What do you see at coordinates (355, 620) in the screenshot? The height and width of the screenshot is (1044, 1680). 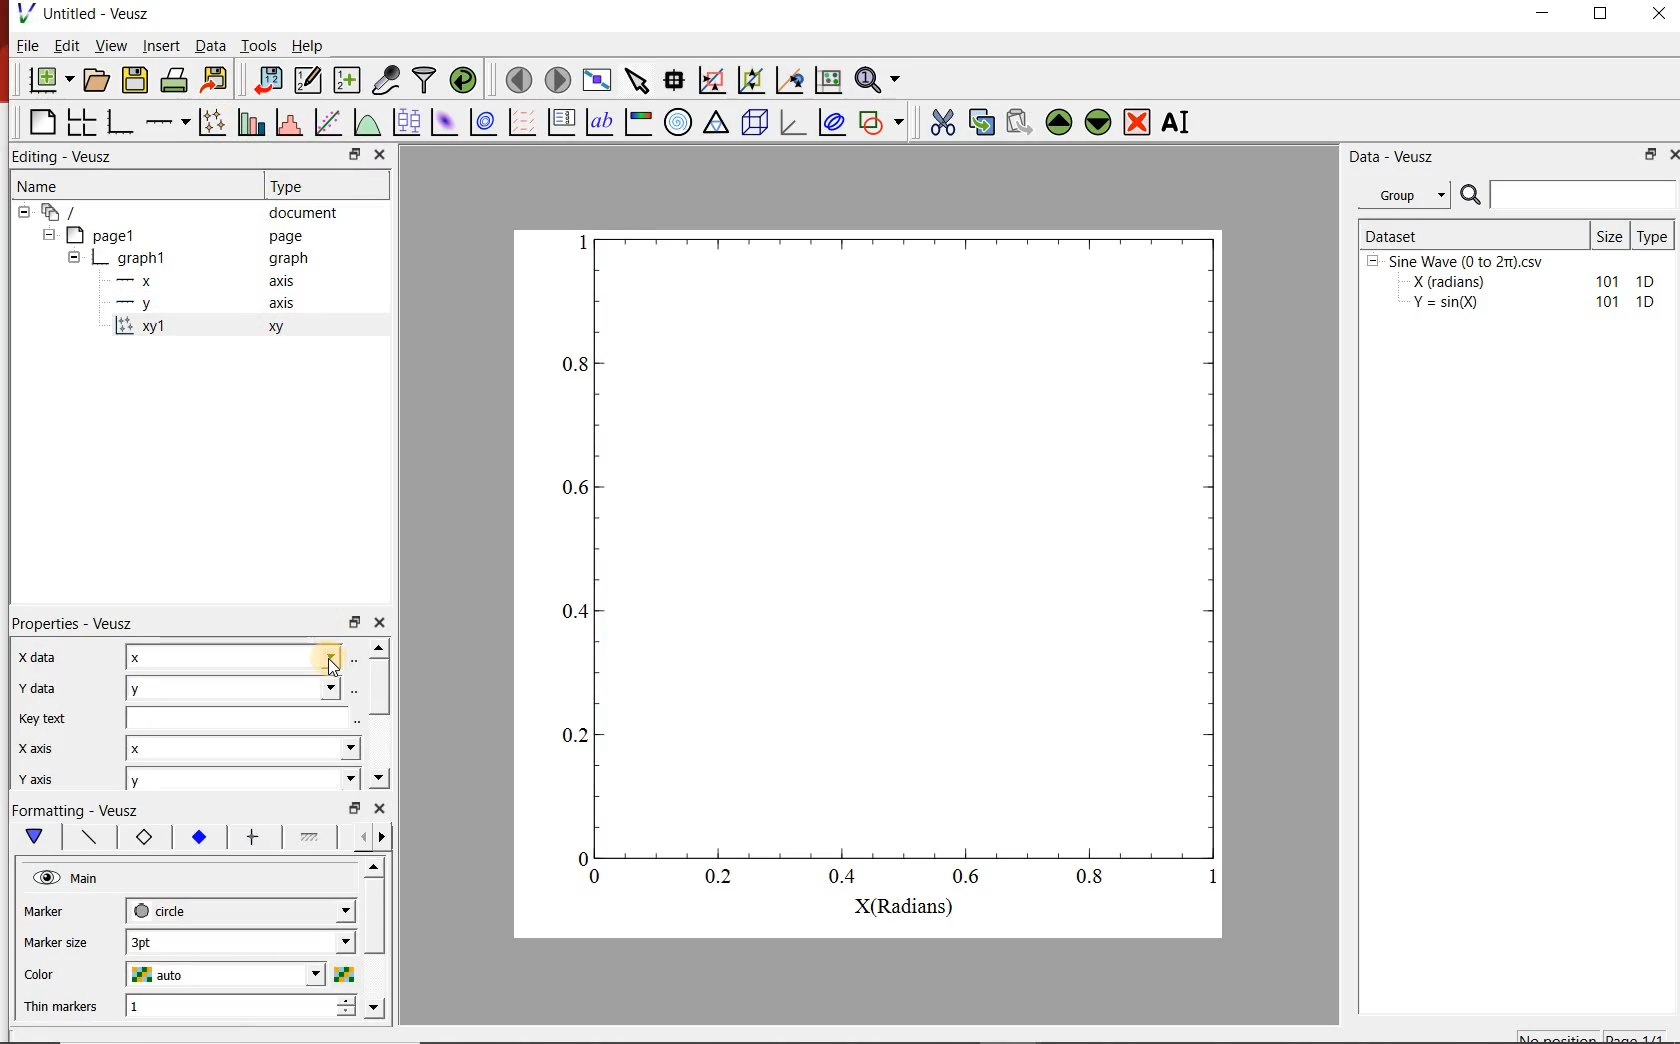 I see `Min/Max` at bounding box center [355, 620].